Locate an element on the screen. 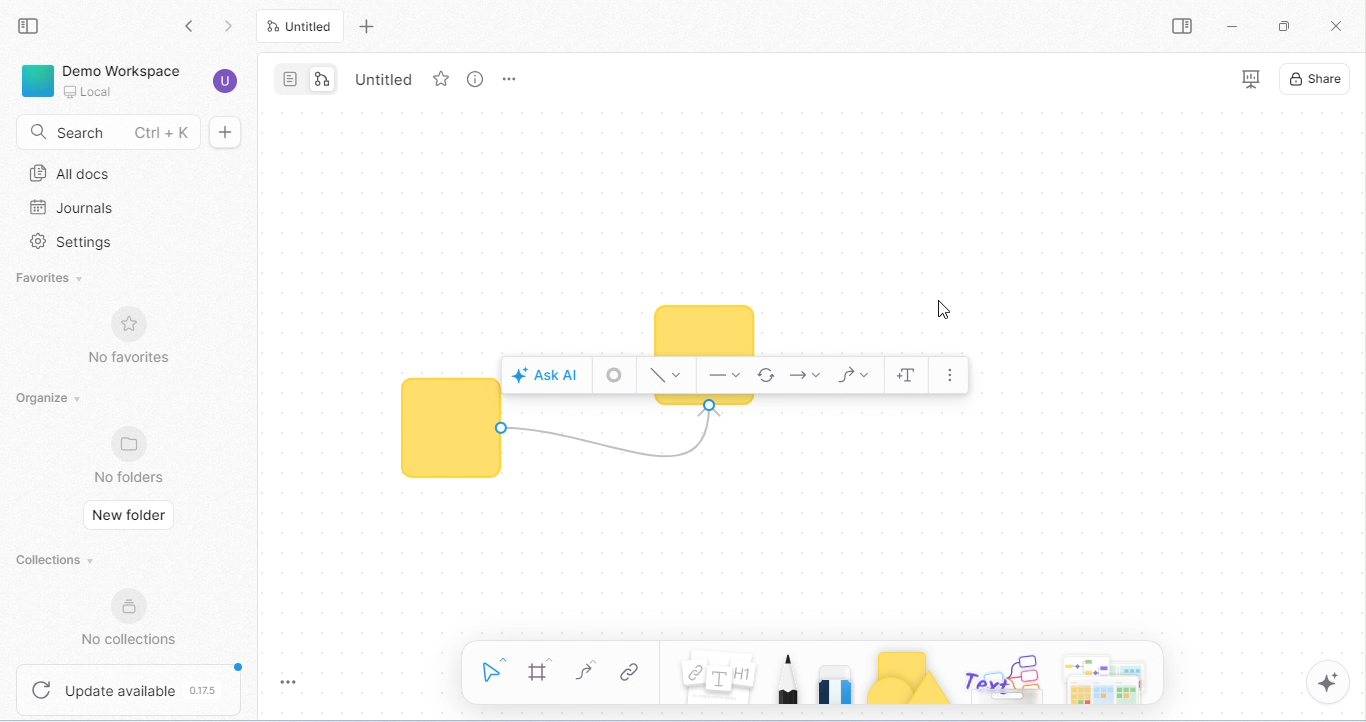 The height and width of the screenshot is (722, 1366). shape is located at coordinates (448, 428).